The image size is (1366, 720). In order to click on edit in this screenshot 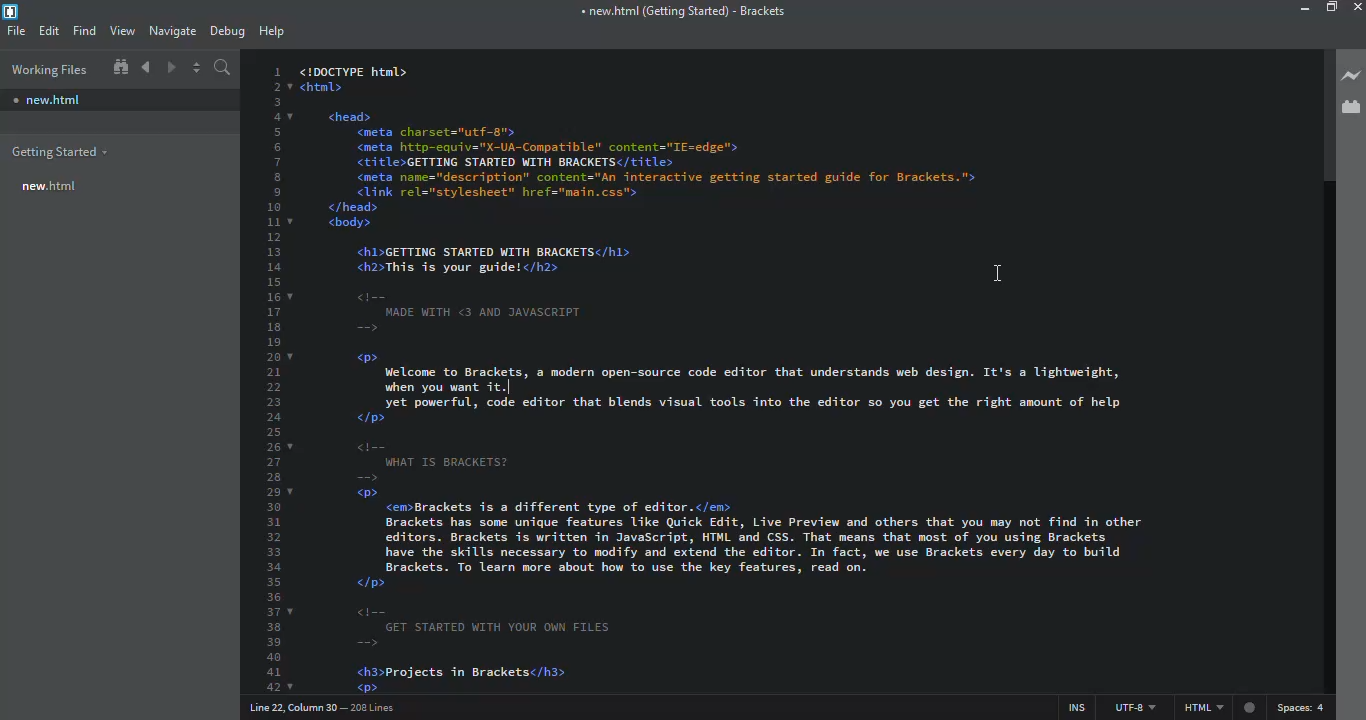, I will do `click(51, 29)`.